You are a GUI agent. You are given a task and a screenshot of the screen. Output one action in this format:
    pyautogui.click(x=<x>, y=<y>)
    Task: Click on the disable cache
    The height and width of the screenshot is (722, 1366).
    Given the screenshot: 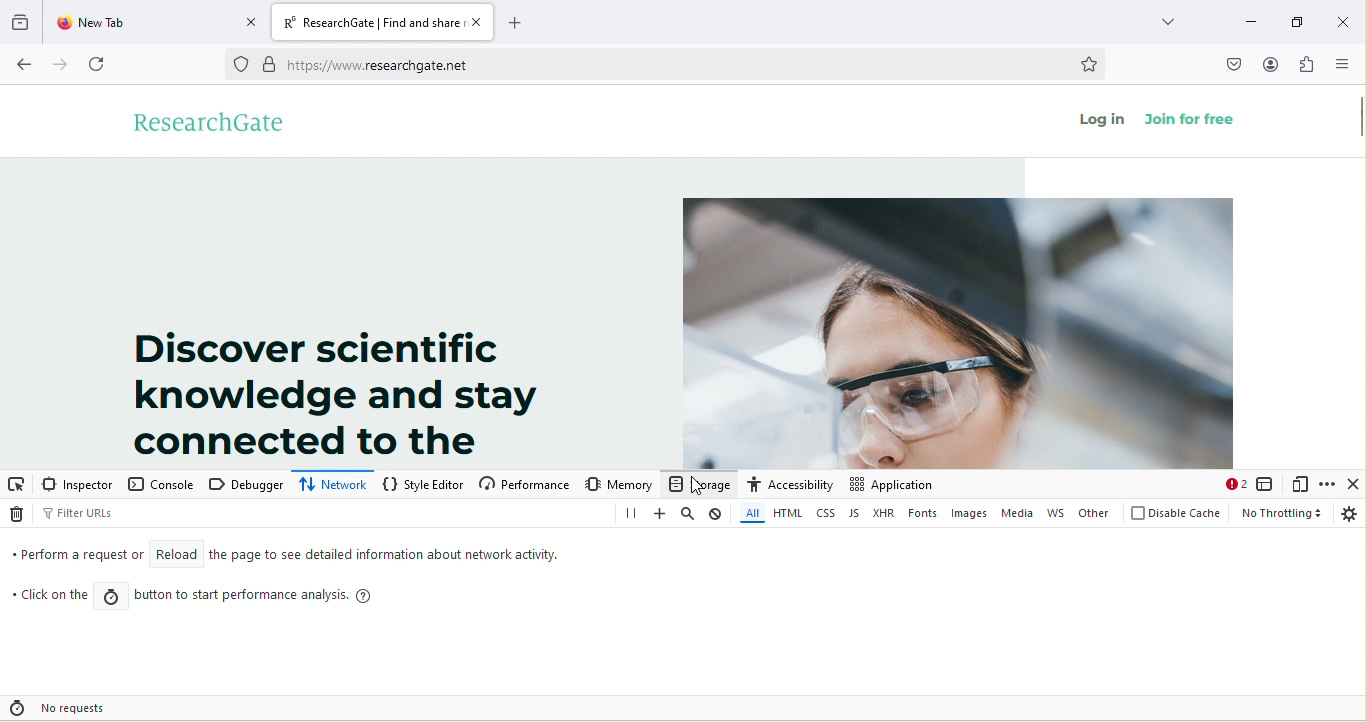 What is the action you would take?
    pyautogui.click(x=1172, y=512)
    